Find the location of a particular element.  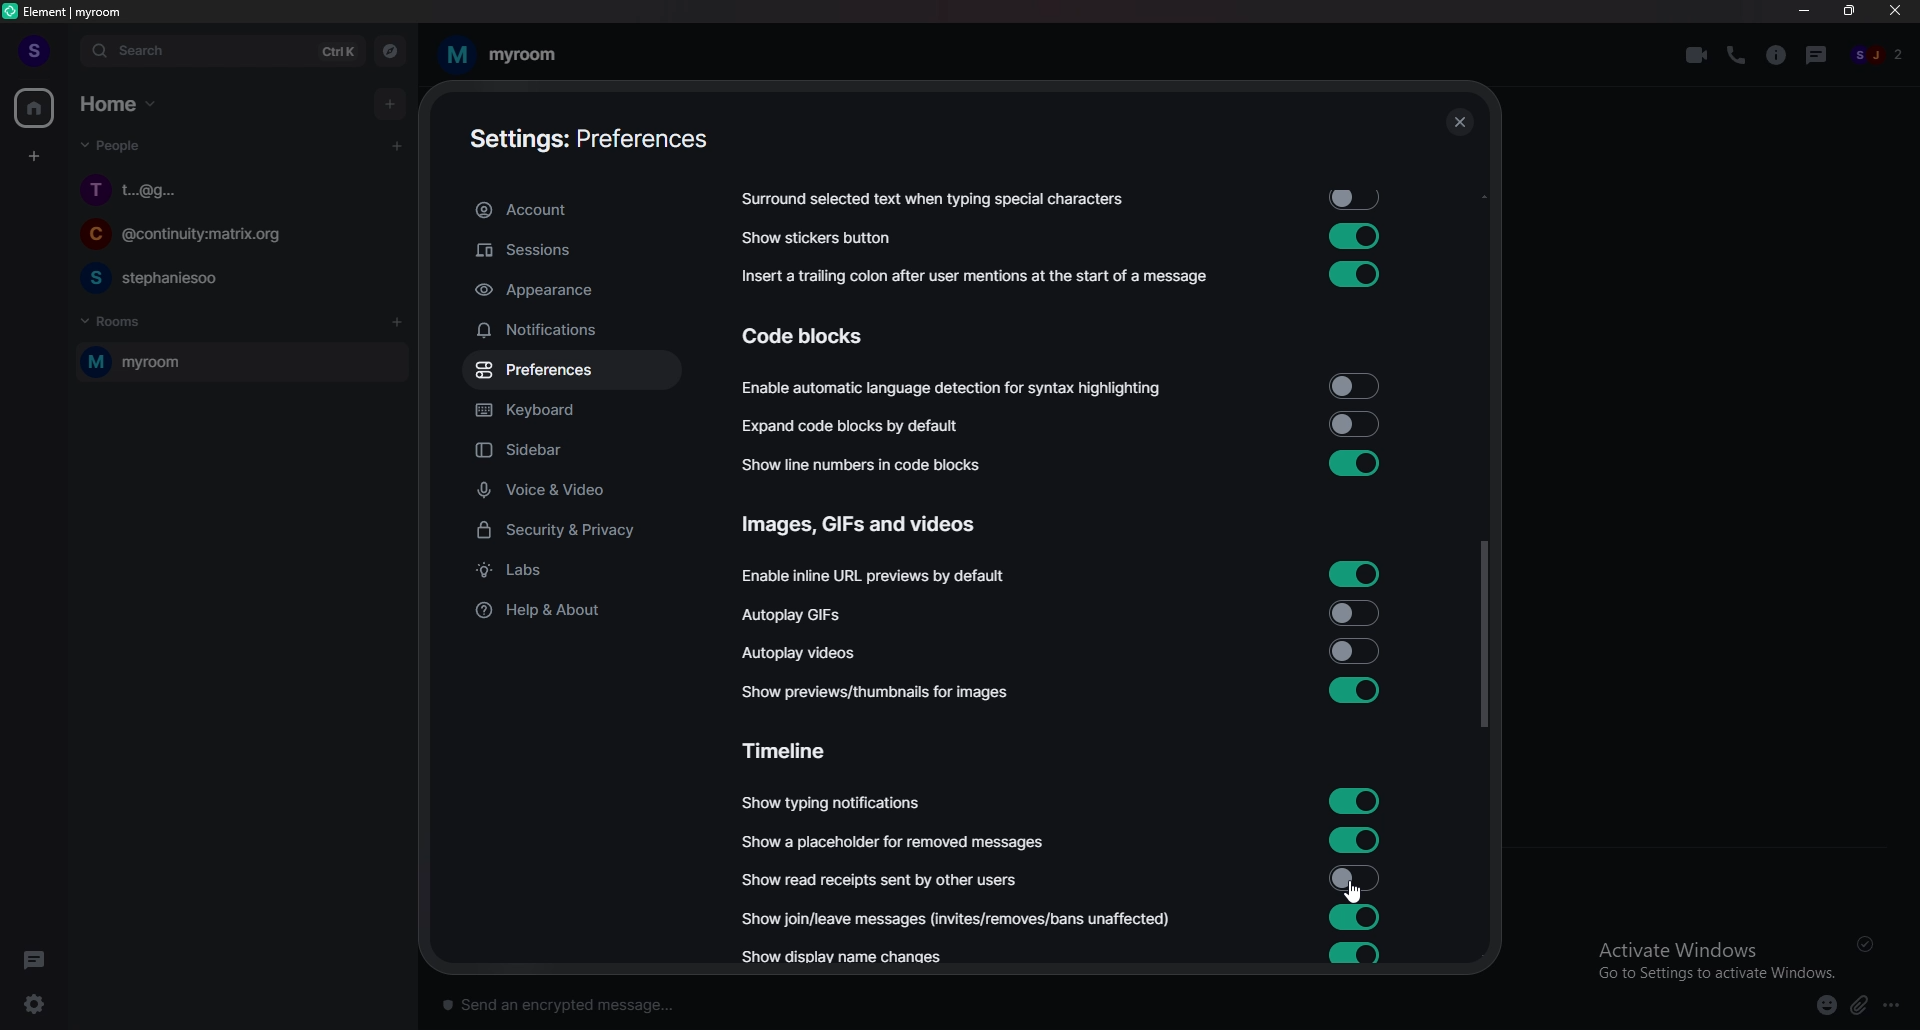

show a placeholder for removed messages is located at coordinates (894, 842).